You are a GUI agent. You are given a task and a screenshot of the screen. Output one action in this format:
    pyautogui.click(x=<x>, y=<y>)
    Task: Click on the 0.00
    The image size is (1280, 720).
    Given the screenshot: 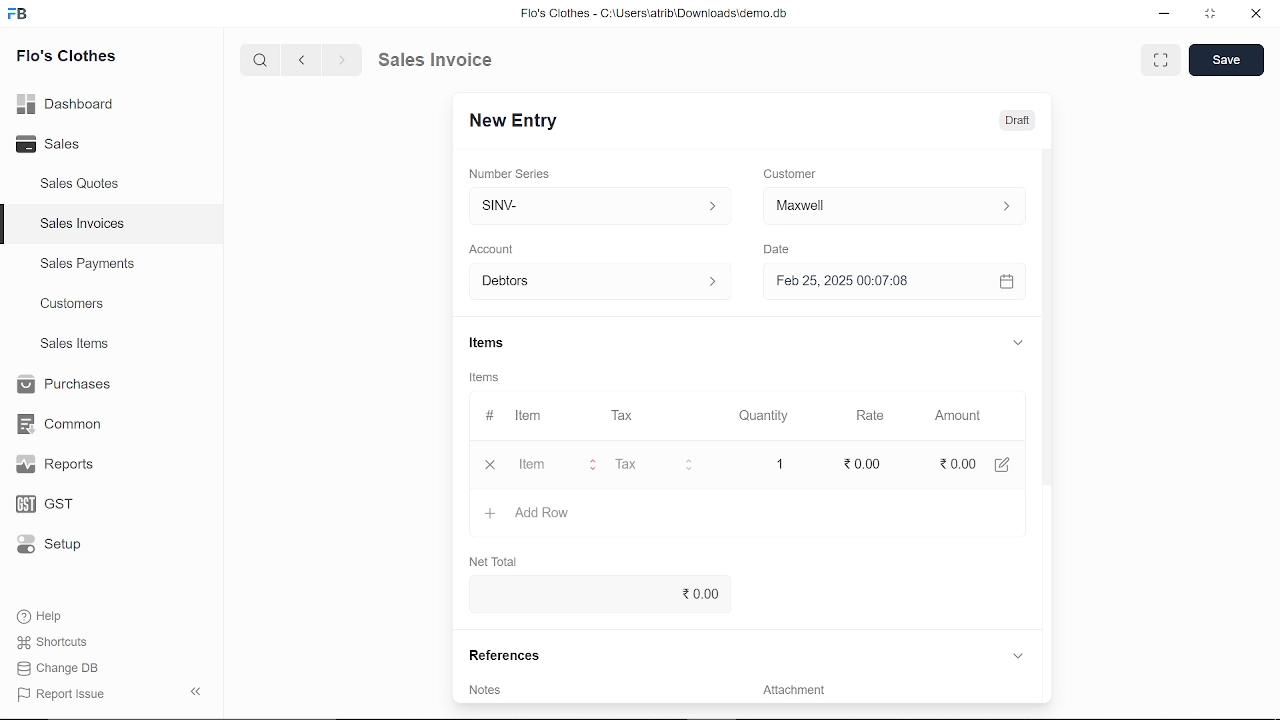 What is the action you would take?
    pyautogui.click(x=599, y=592)
    